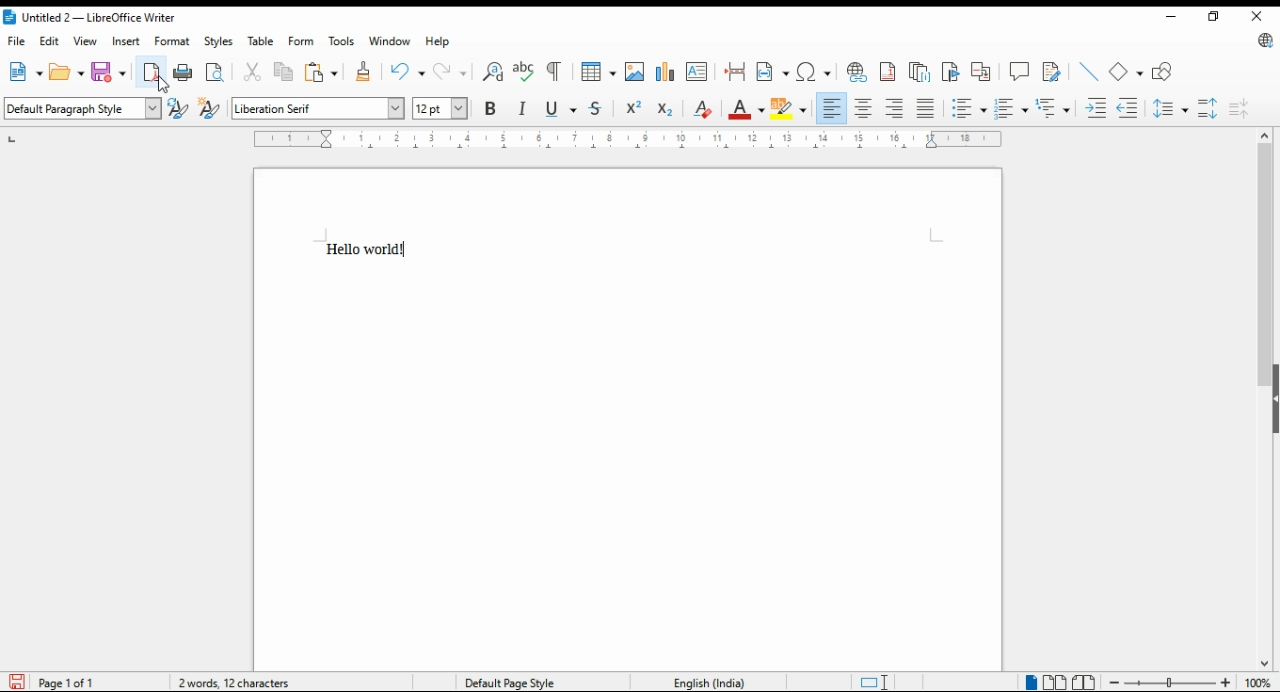 This screenshot has width=1280, height=692. Describe the element at coordinates (1126, 69) in the screenshot. I see `basic shapes` at that location.